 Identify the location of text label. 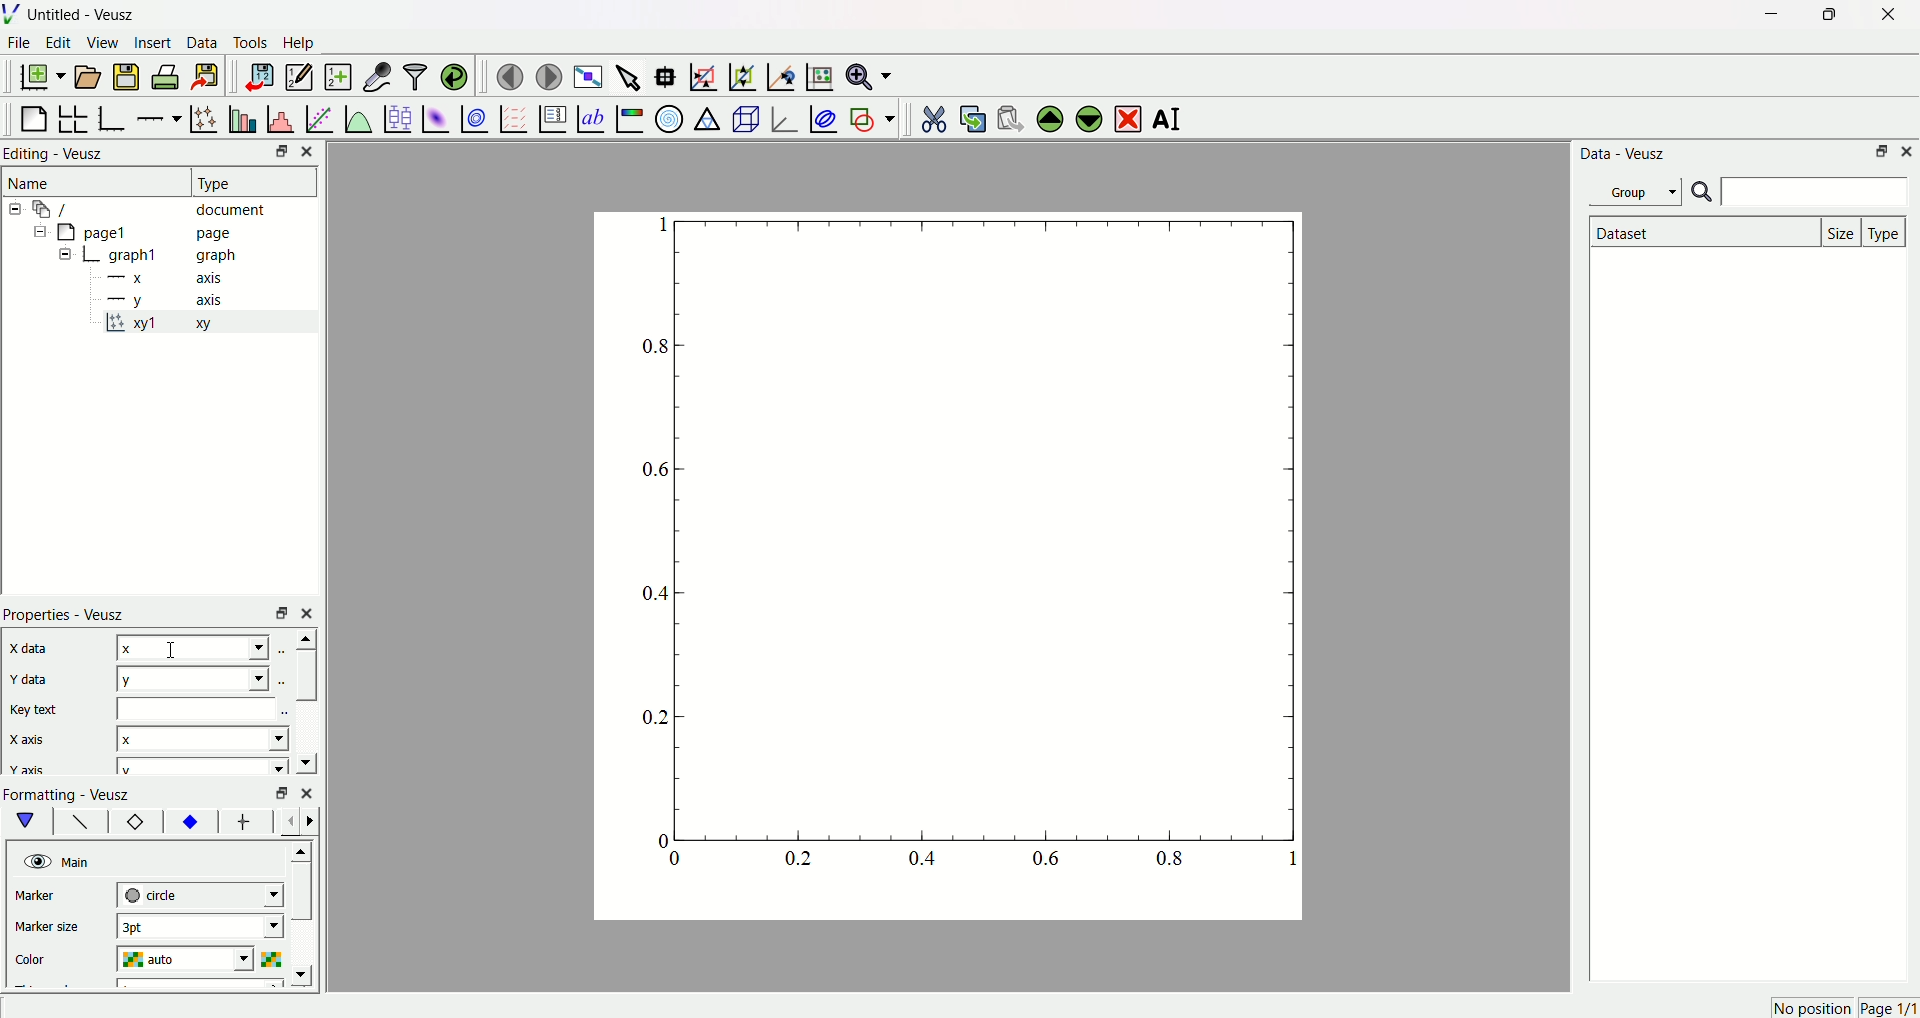
(589, 117).